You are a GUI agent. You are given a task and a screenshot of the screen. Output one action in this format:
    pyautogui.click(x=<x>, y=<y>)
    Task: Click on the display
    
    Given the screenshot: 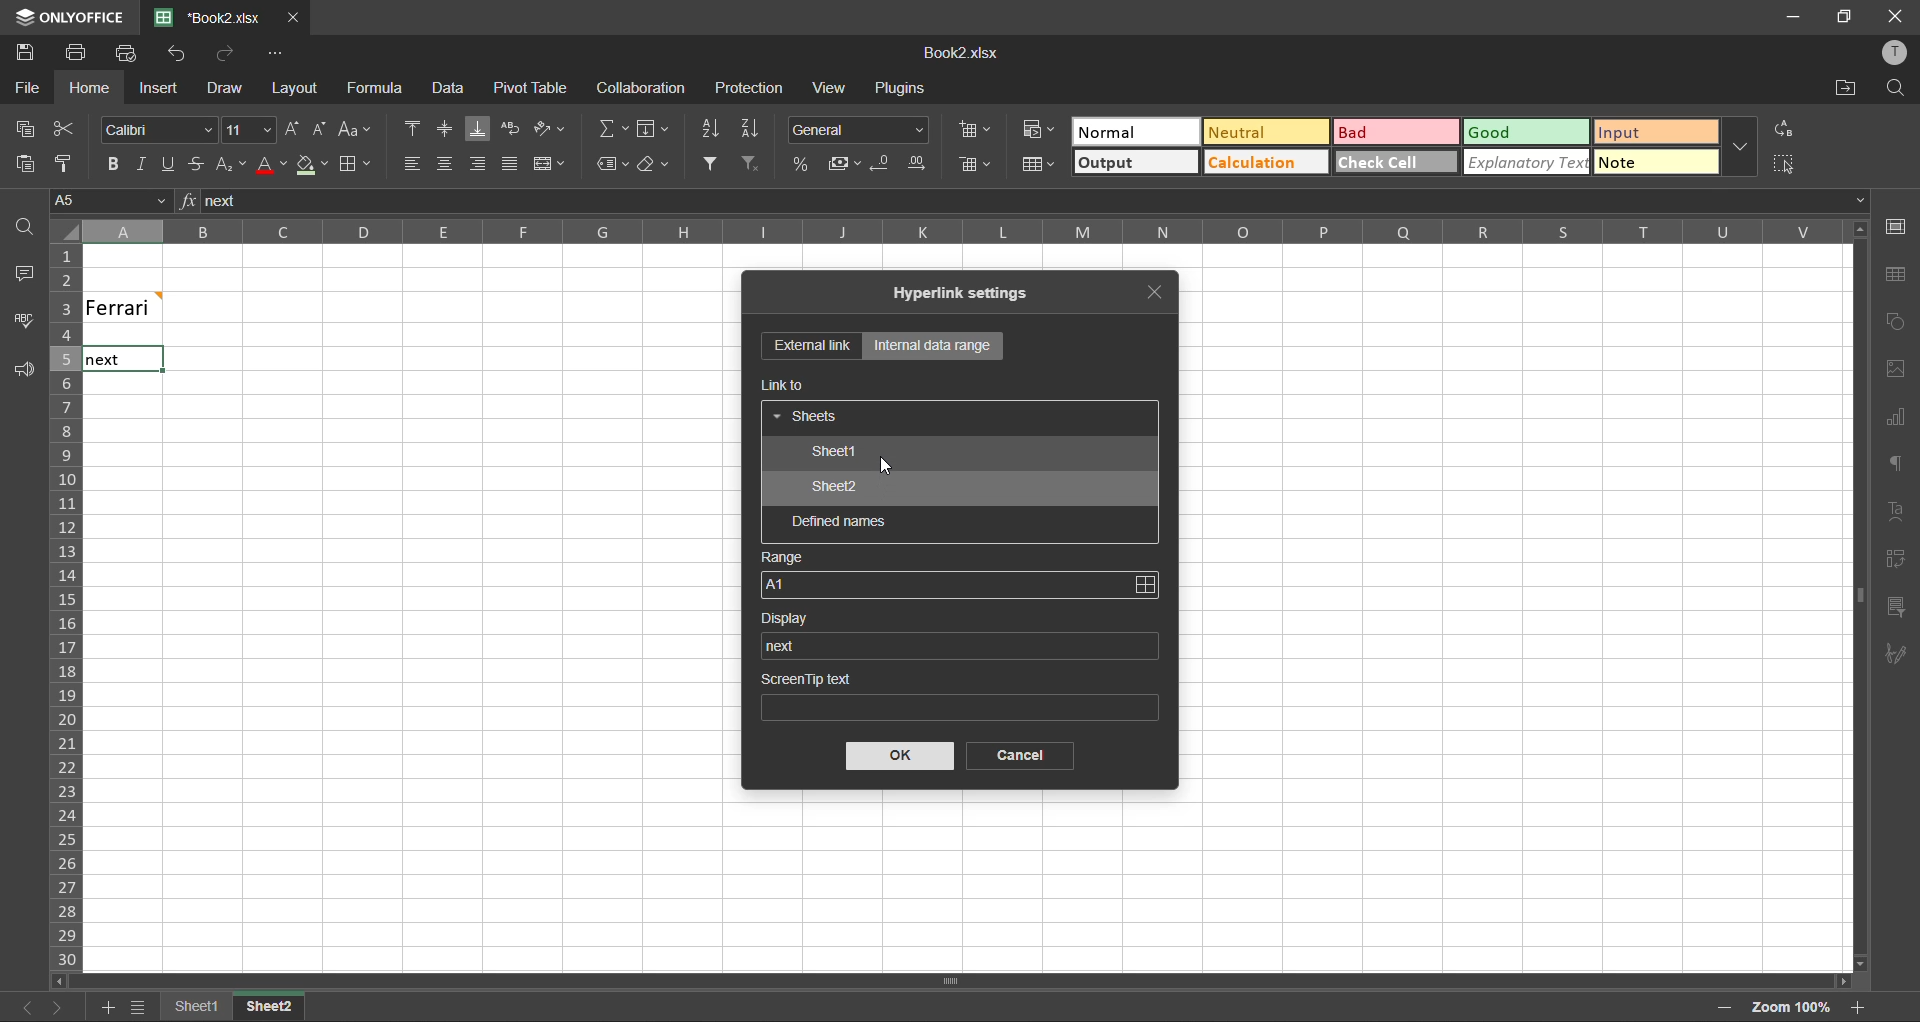 What is the action you would take?
    pyautogui.click(x=793, y=618)
    